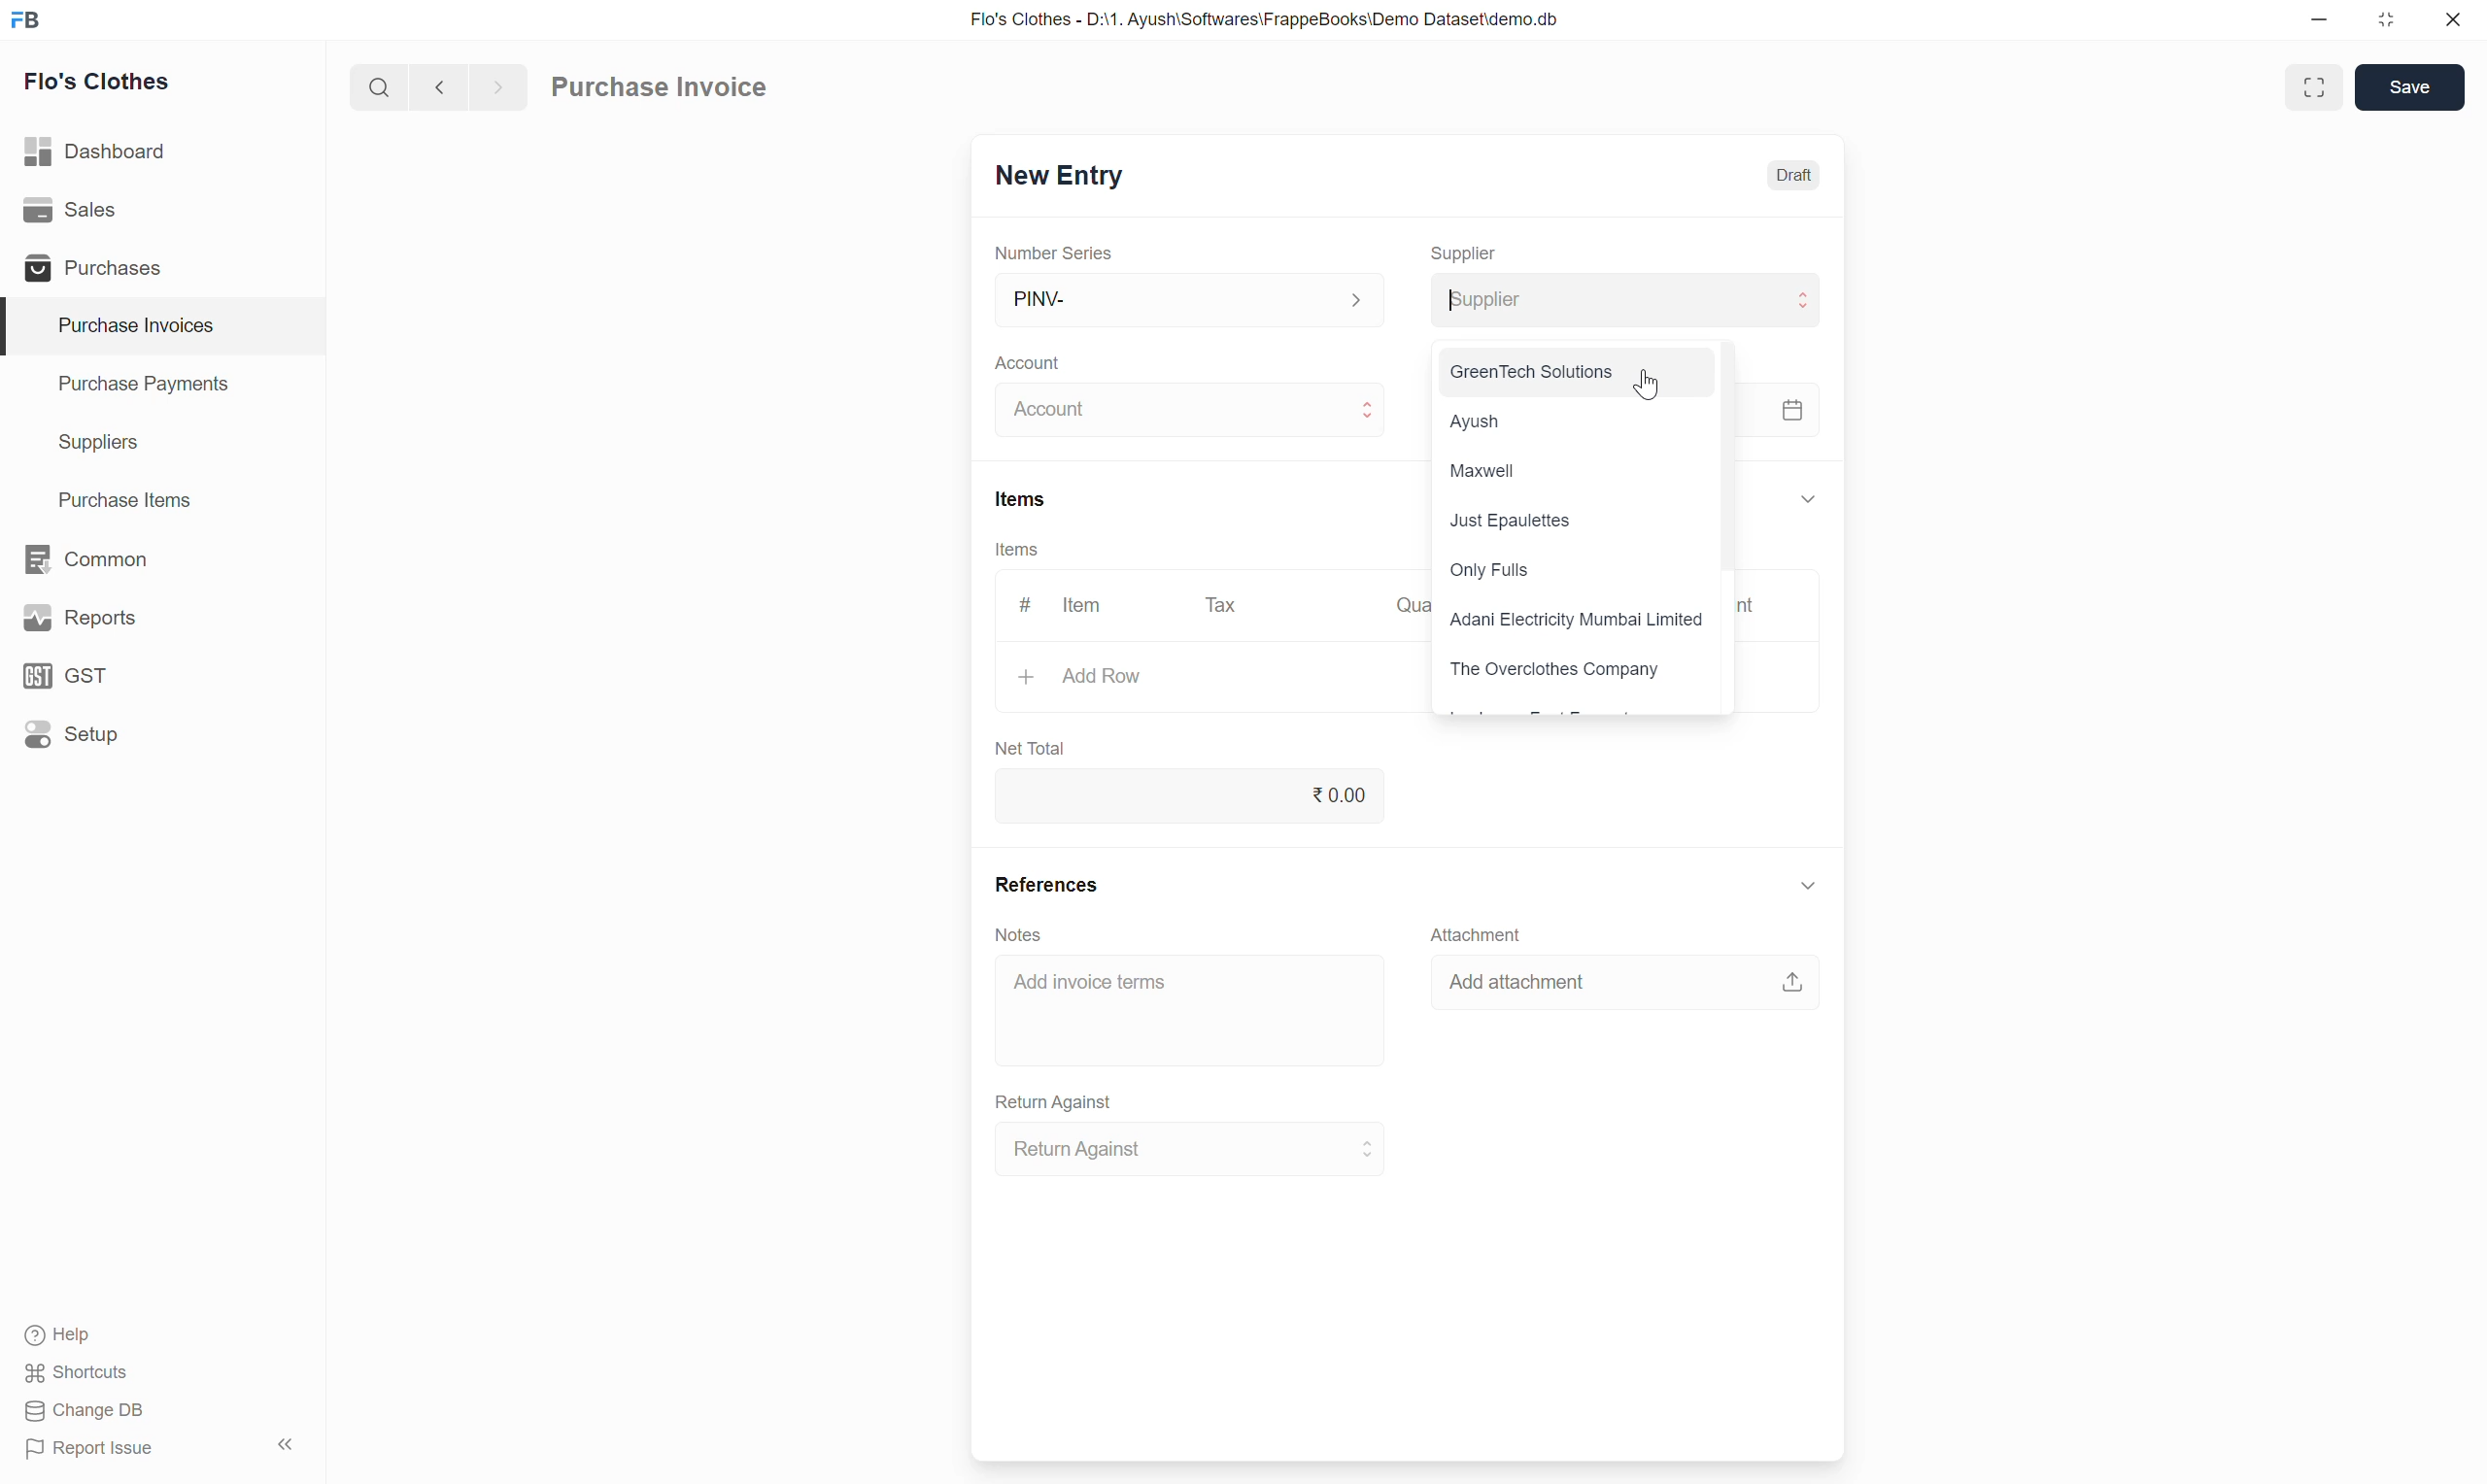  What do you see at coordinates (1465, 254) in the screenshot?
I see `Supplier` at bounding box center [1465, 254].